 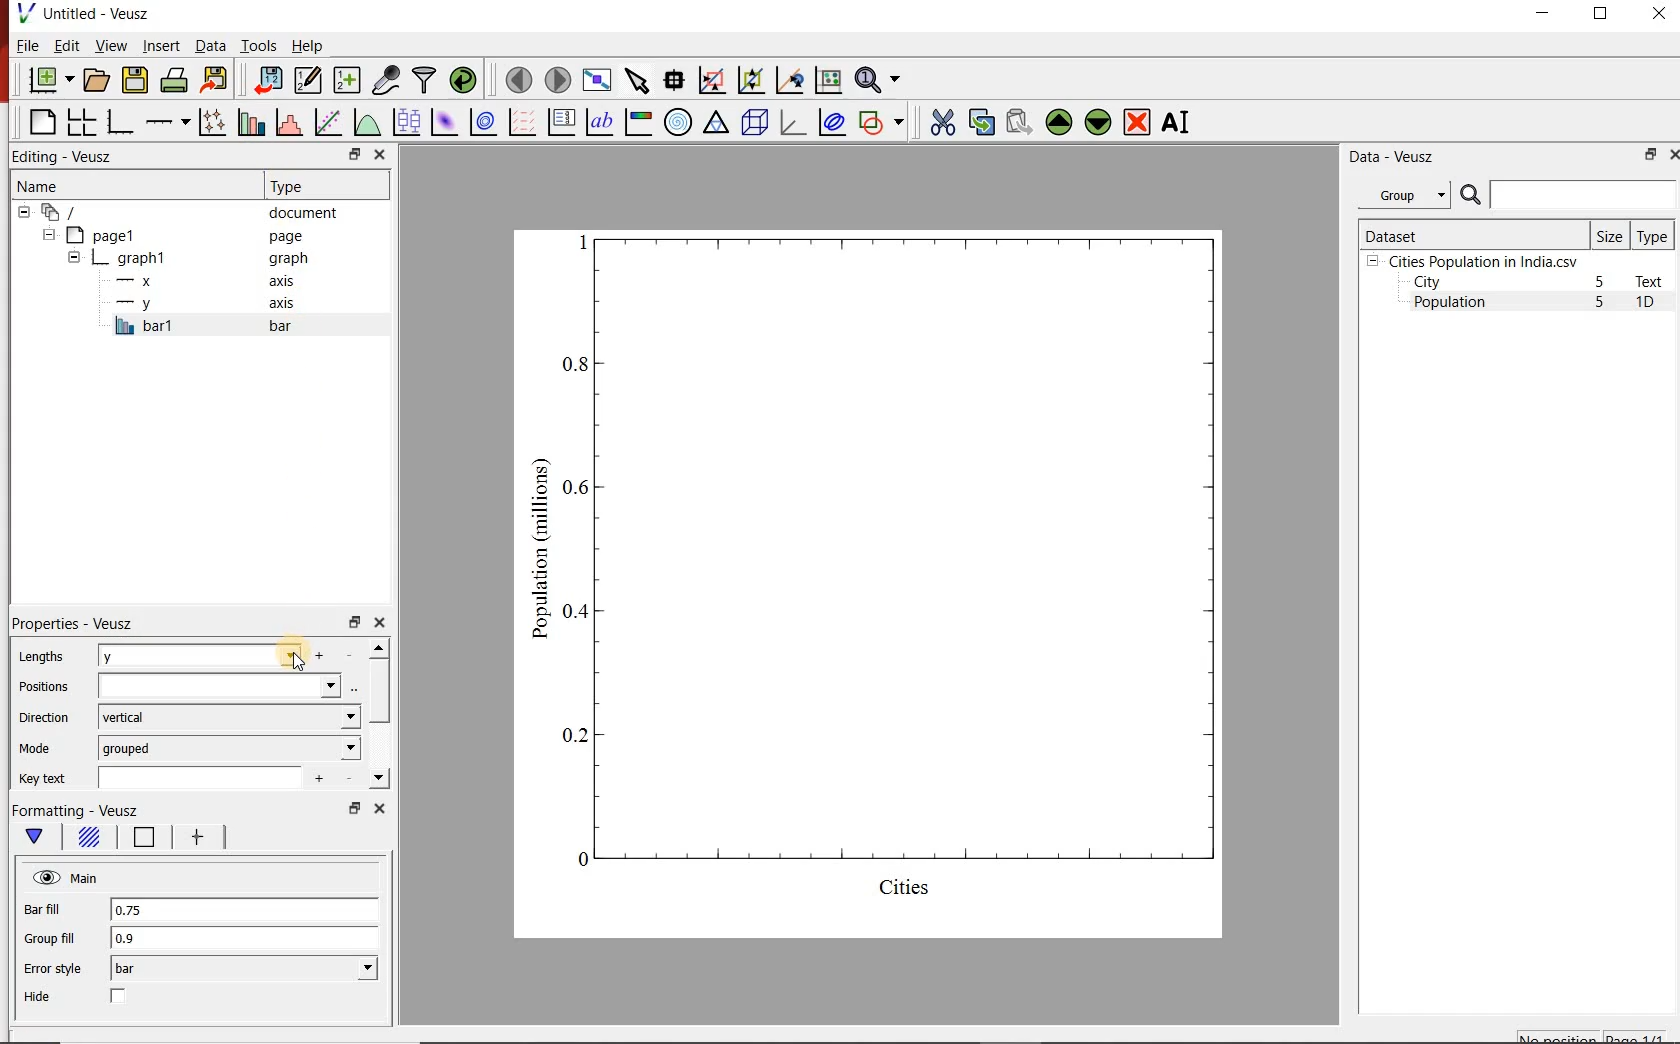 I want to click on 5, so click(x=1601, y=283).